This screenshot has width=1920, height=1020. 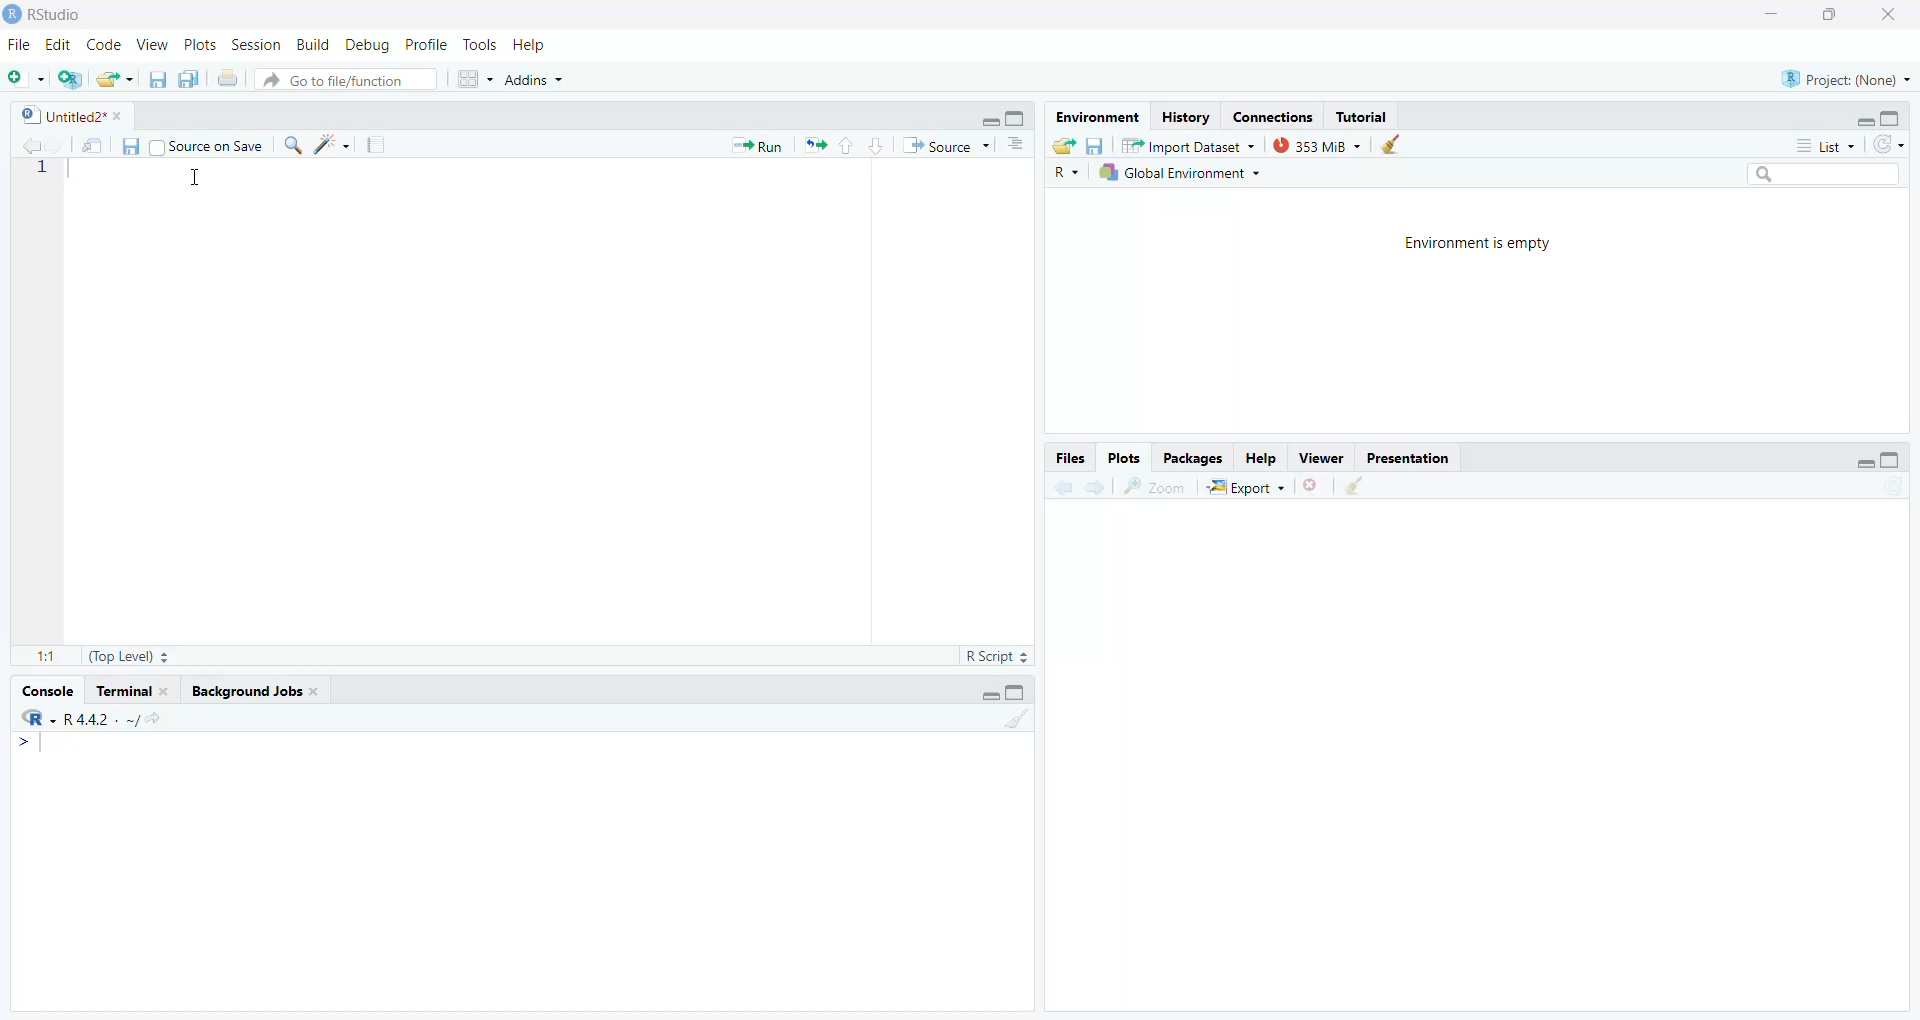 What do you see at coordinates (983, 119) in the screenshot?
I see `close r script` at bounding box center [983, 119].